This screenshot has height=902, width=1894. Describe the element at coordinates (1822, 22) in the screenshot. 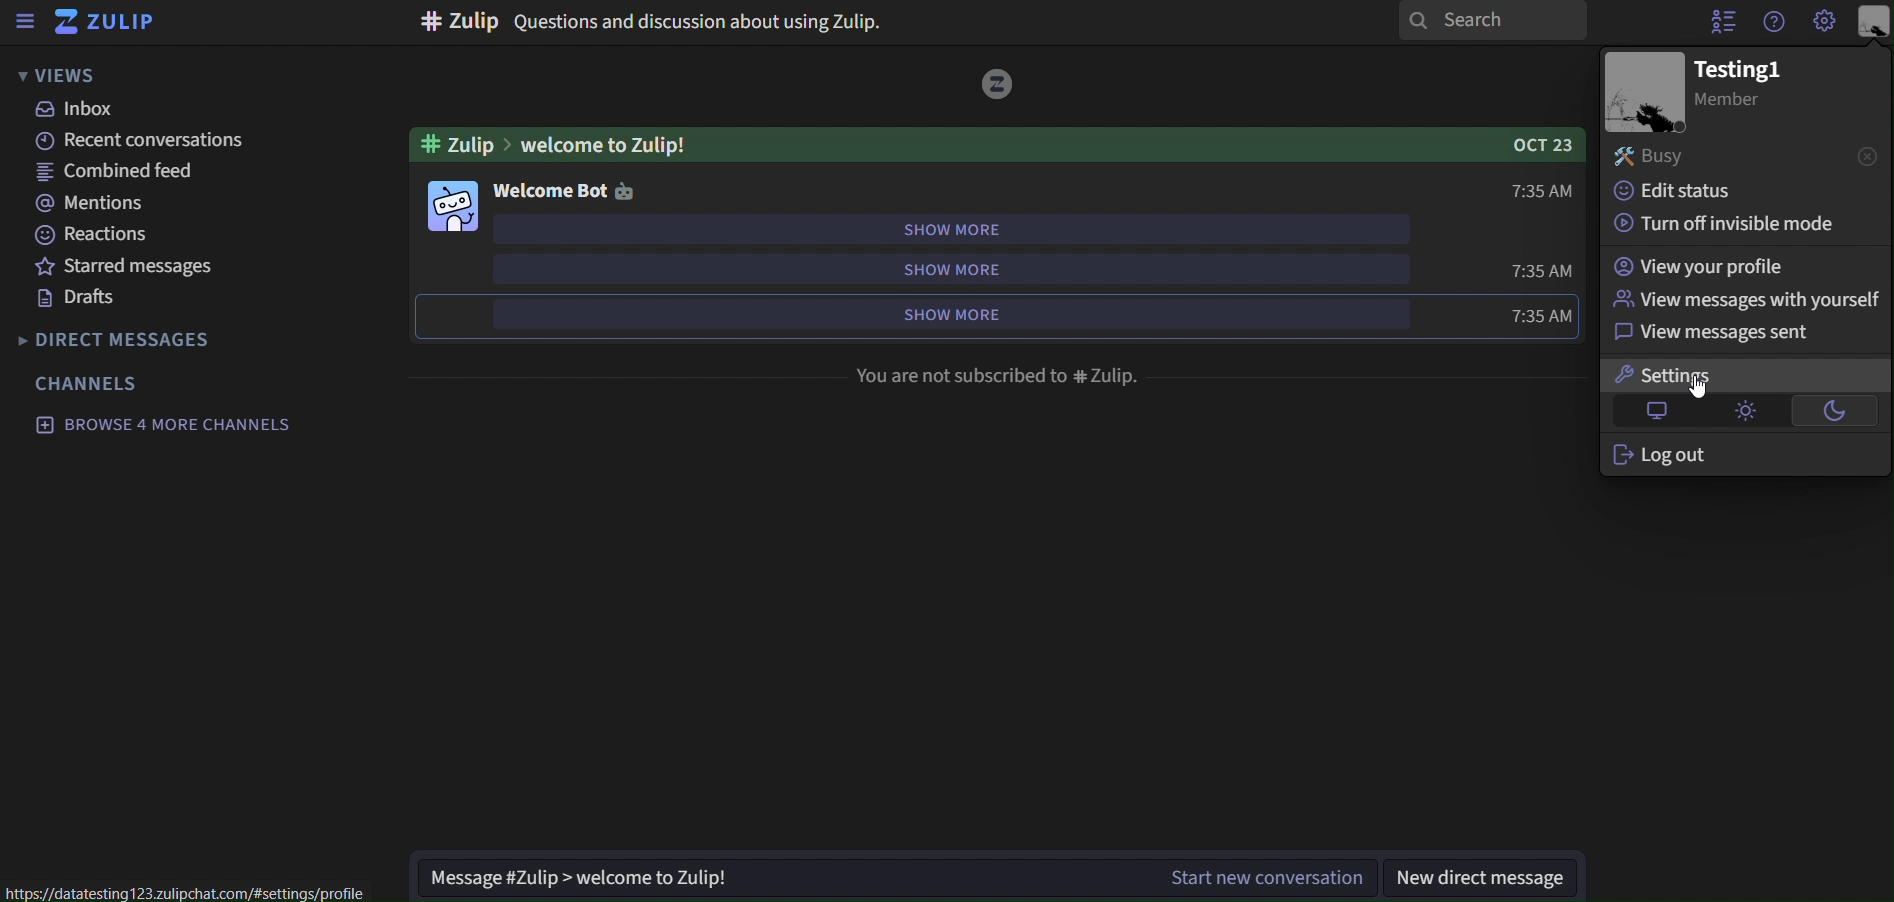

I see `setting` at that location.